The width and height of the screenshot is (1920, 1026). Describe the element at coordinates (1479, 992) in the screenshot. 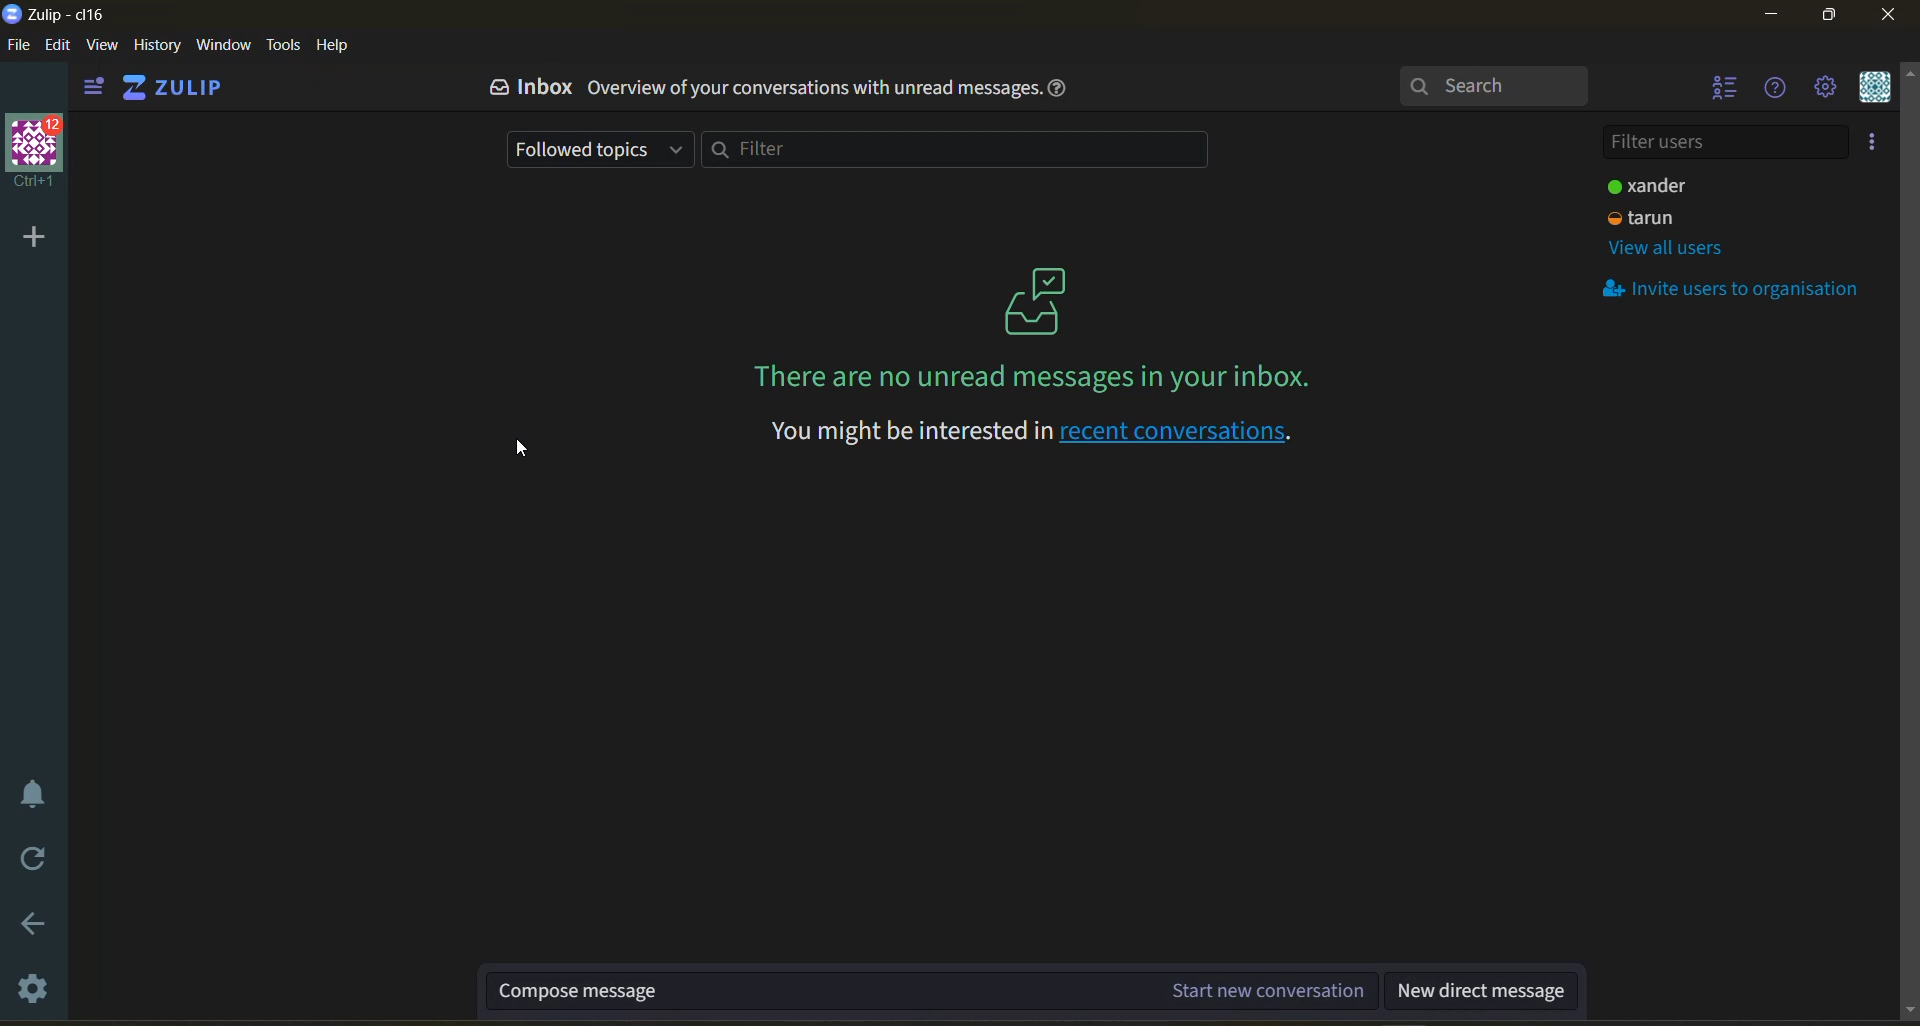

I see `new direct message` at that location.